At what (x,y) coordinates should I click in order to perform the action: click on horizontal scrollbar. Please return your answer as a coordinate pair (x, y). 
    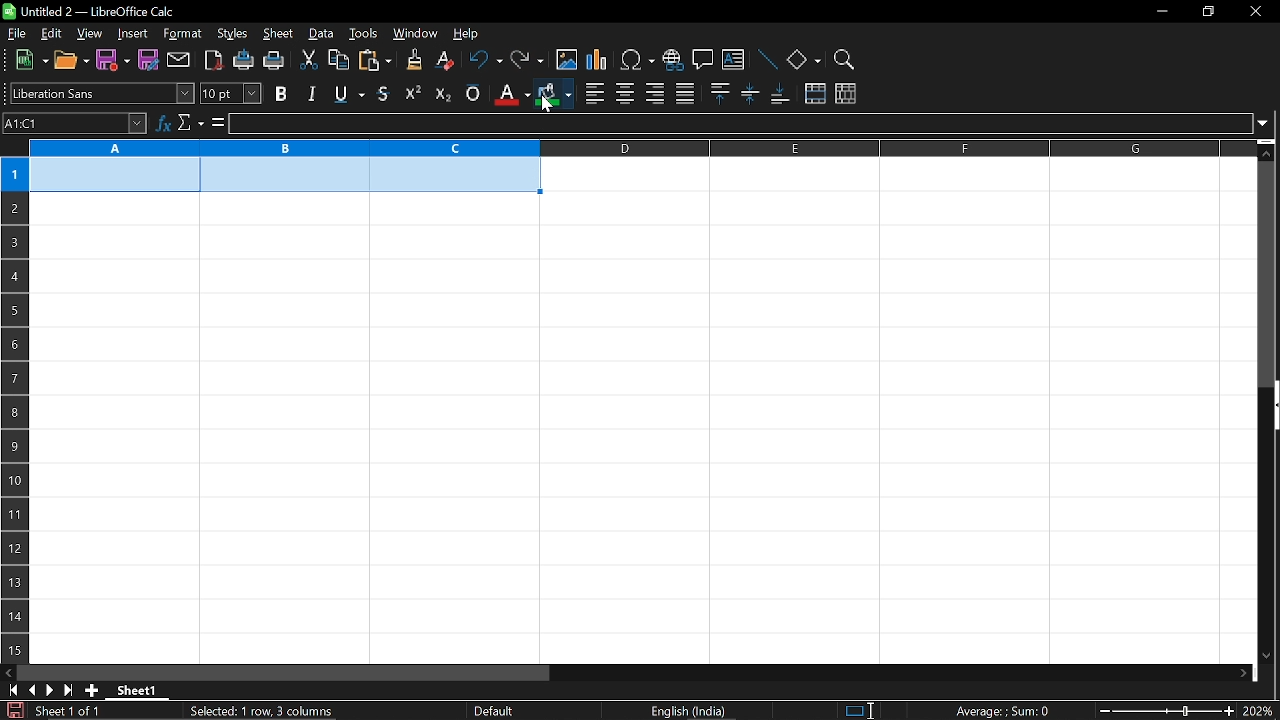
    Looking at the image, I should click on (284, 673).